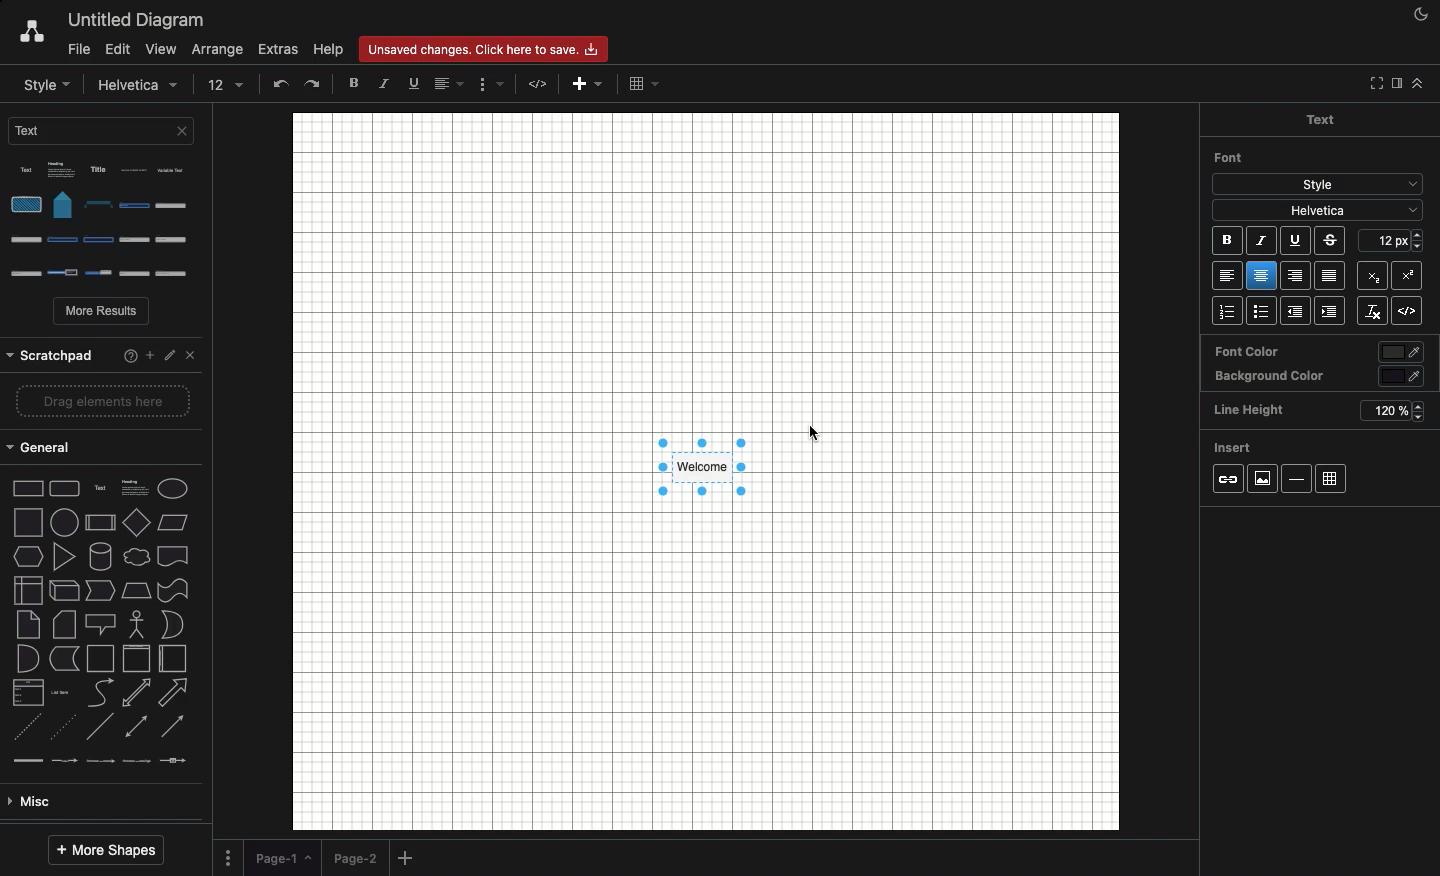  What do you see at coordinates (1312, 377) in the screenshot?
I see `Background color` at bounding box center [1312, 377].